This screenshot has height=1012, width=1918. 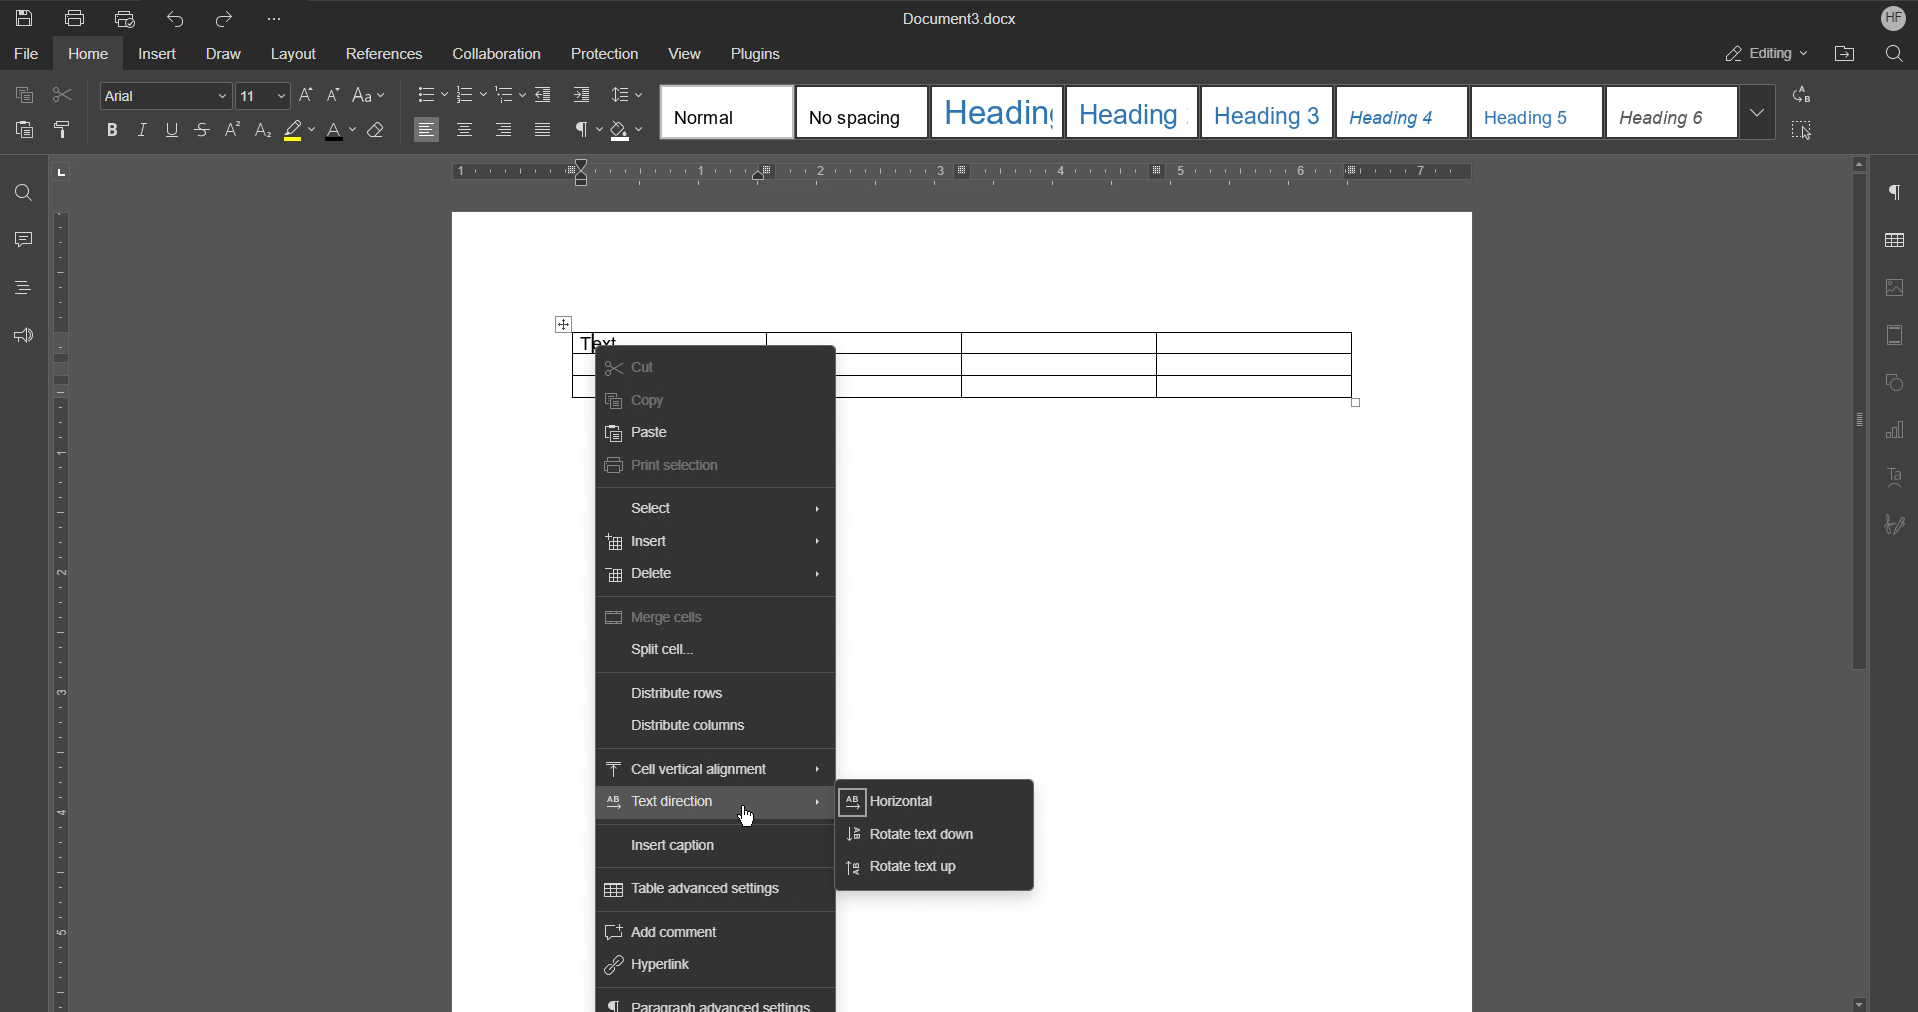 I want to click on vertical scroll bar, so click(x=1856, y=423).